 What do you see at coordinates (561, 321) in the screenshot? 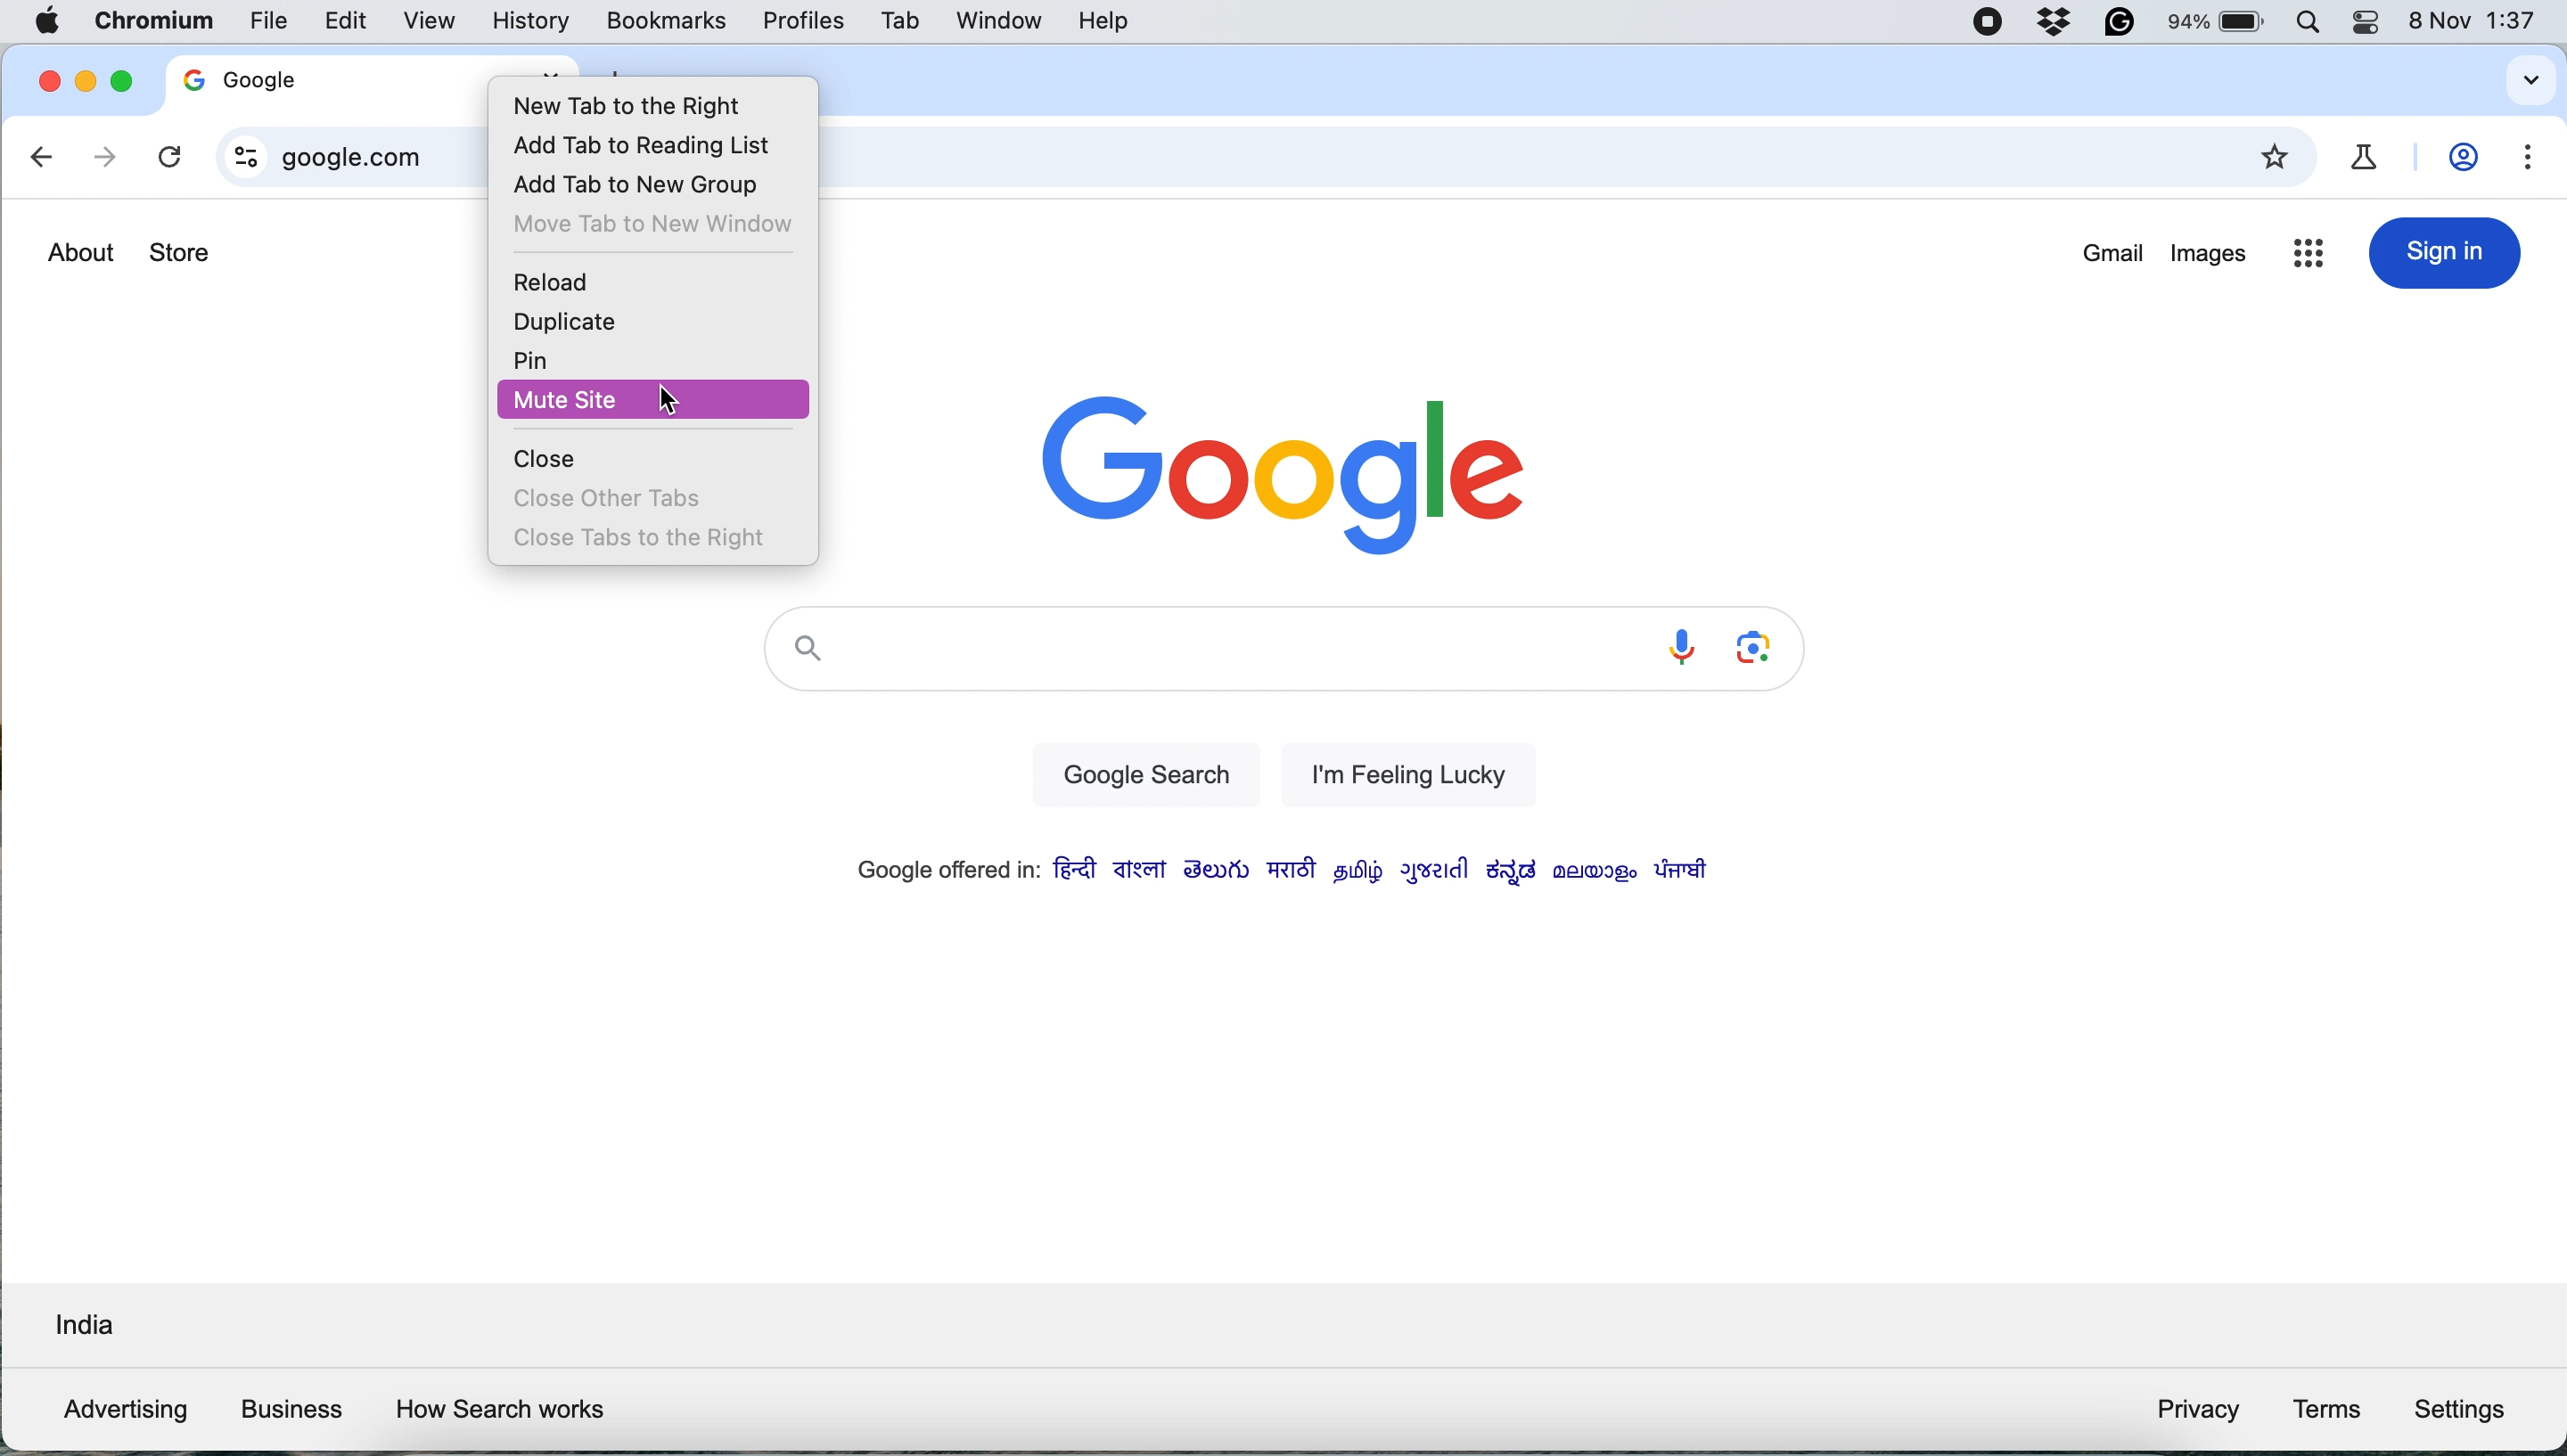
I see `duplicate` at bounding box center [561, 321].